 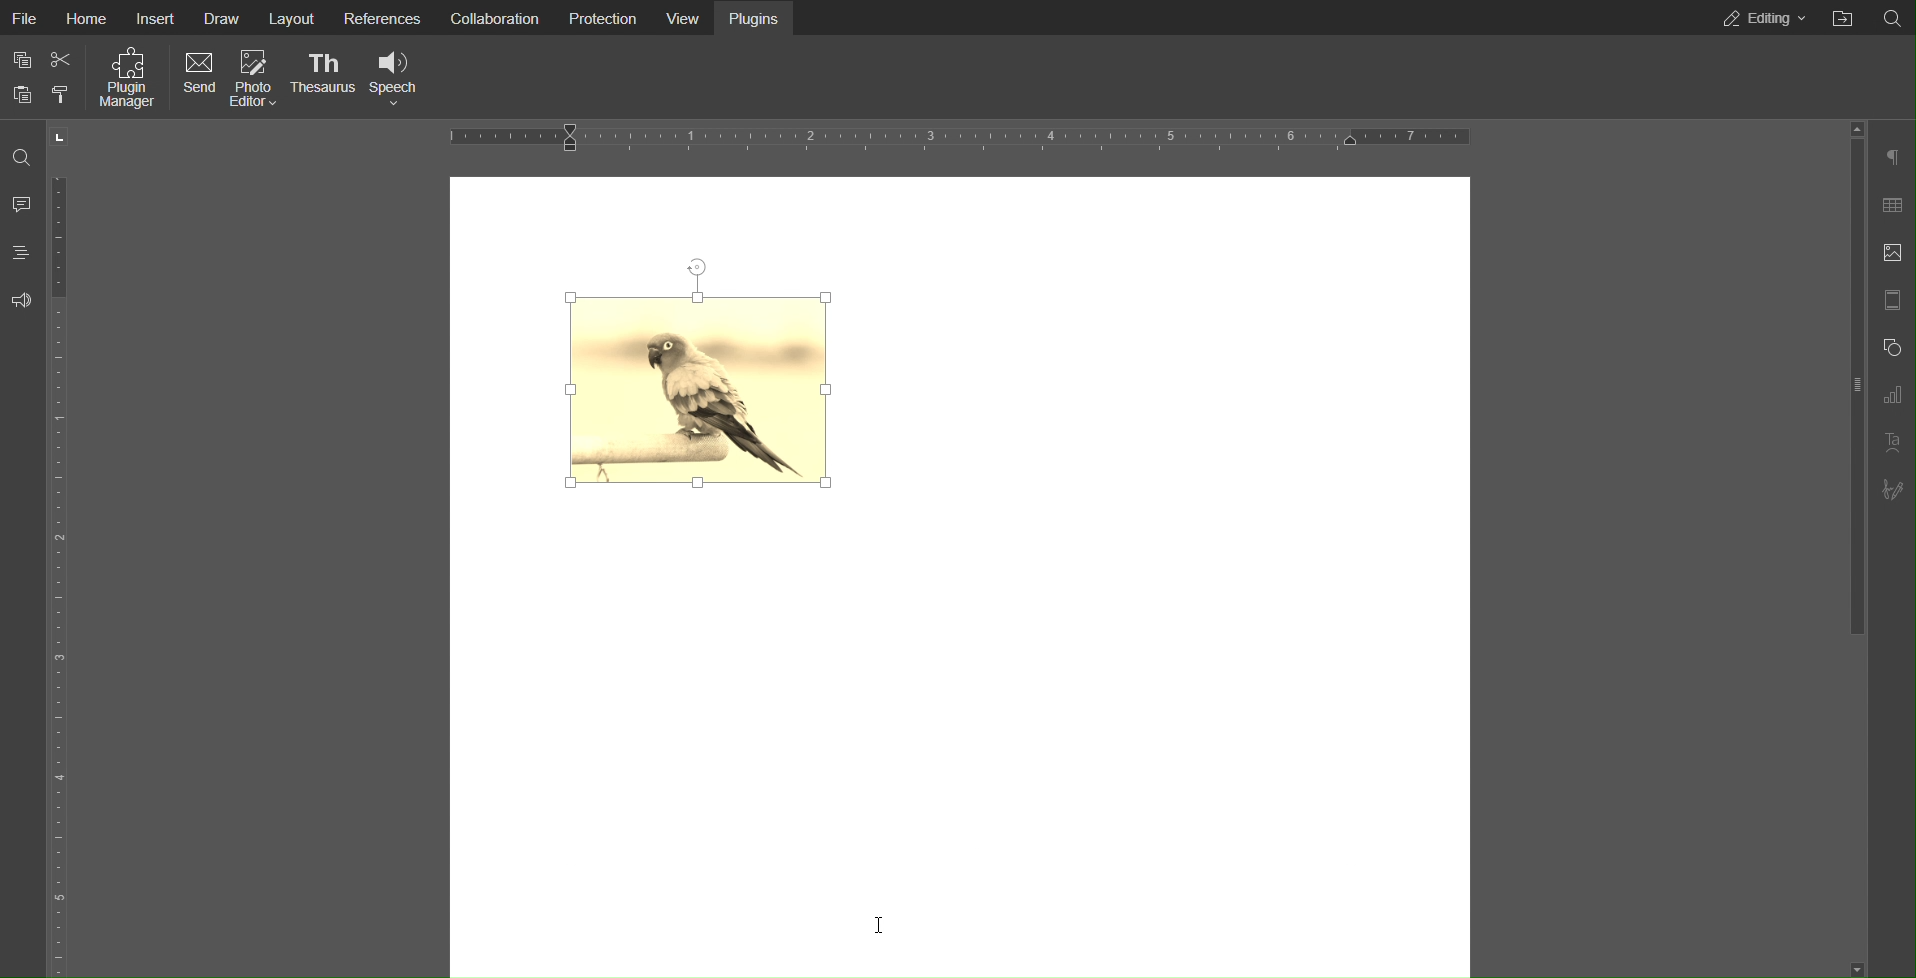 What do you see at coordinates (59, 572) in the screenshot?
I see `Vertical Ruler` at bounding box center [59, 572].